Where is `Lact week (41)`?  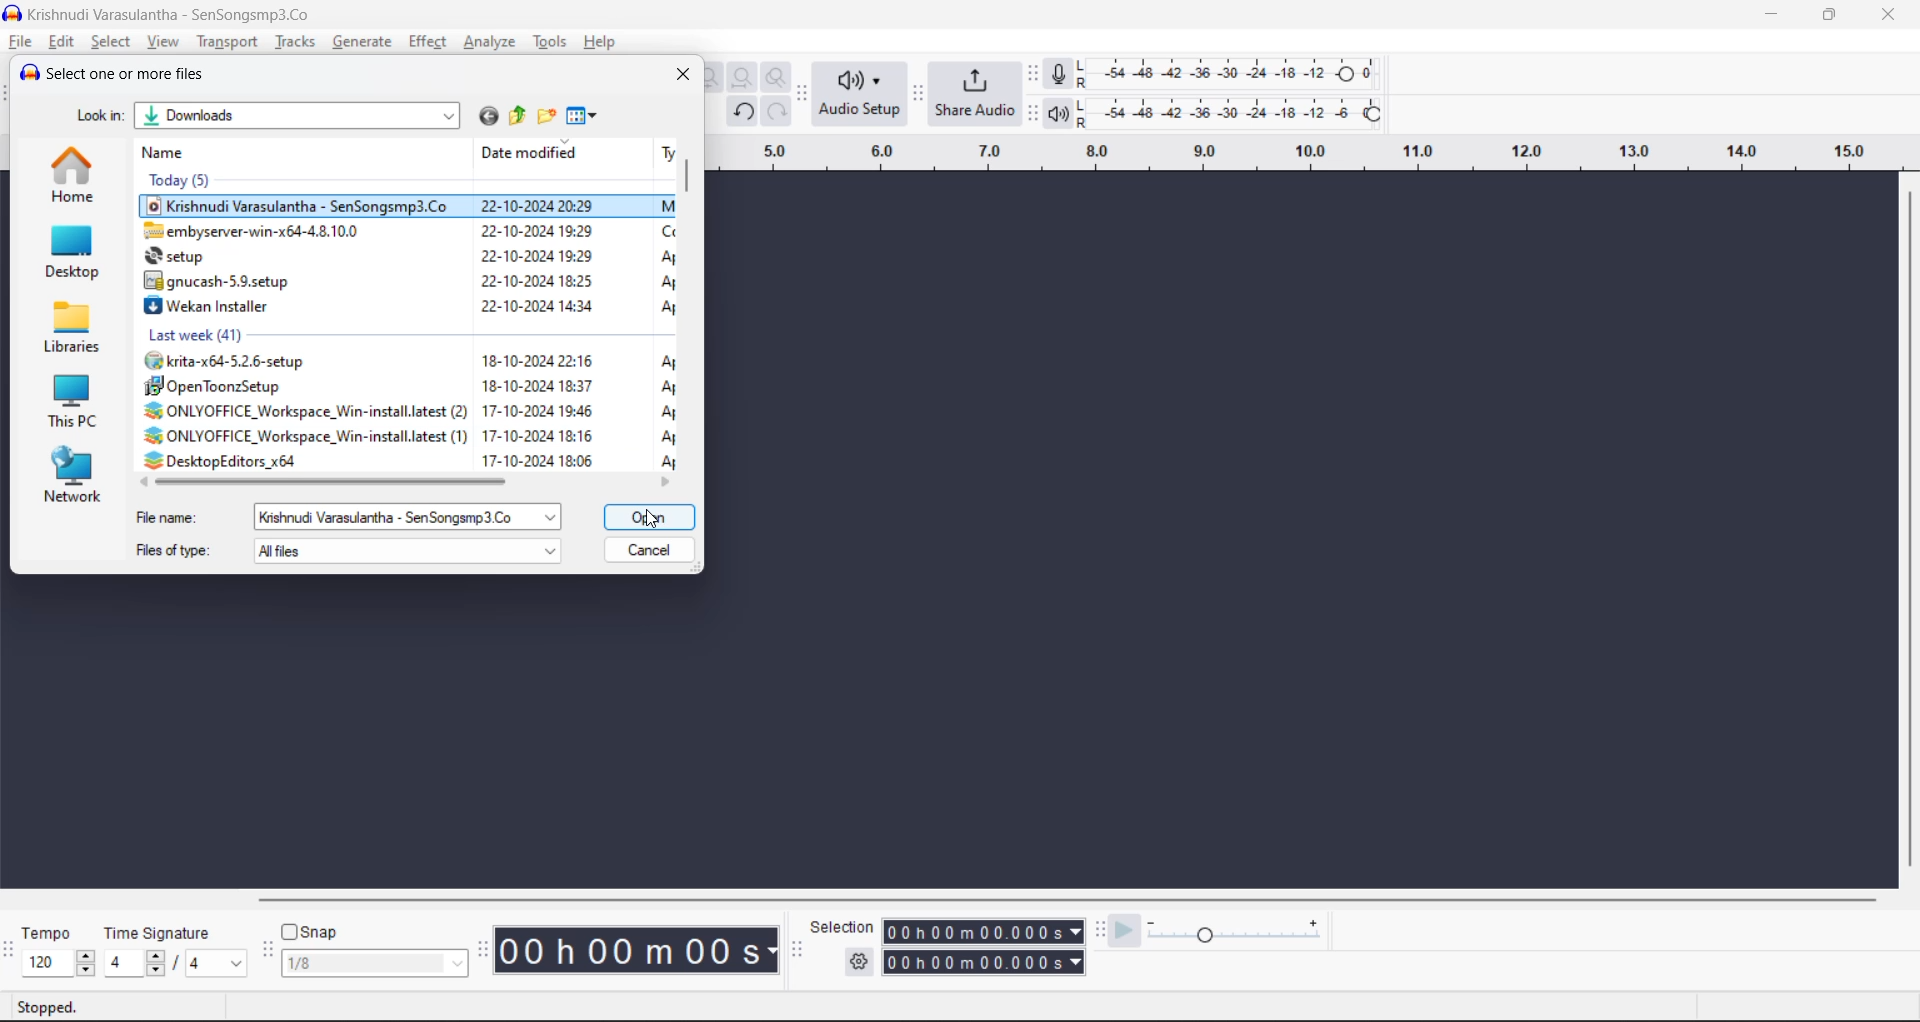
Lact week (41) is located at coordinates (394, 331).